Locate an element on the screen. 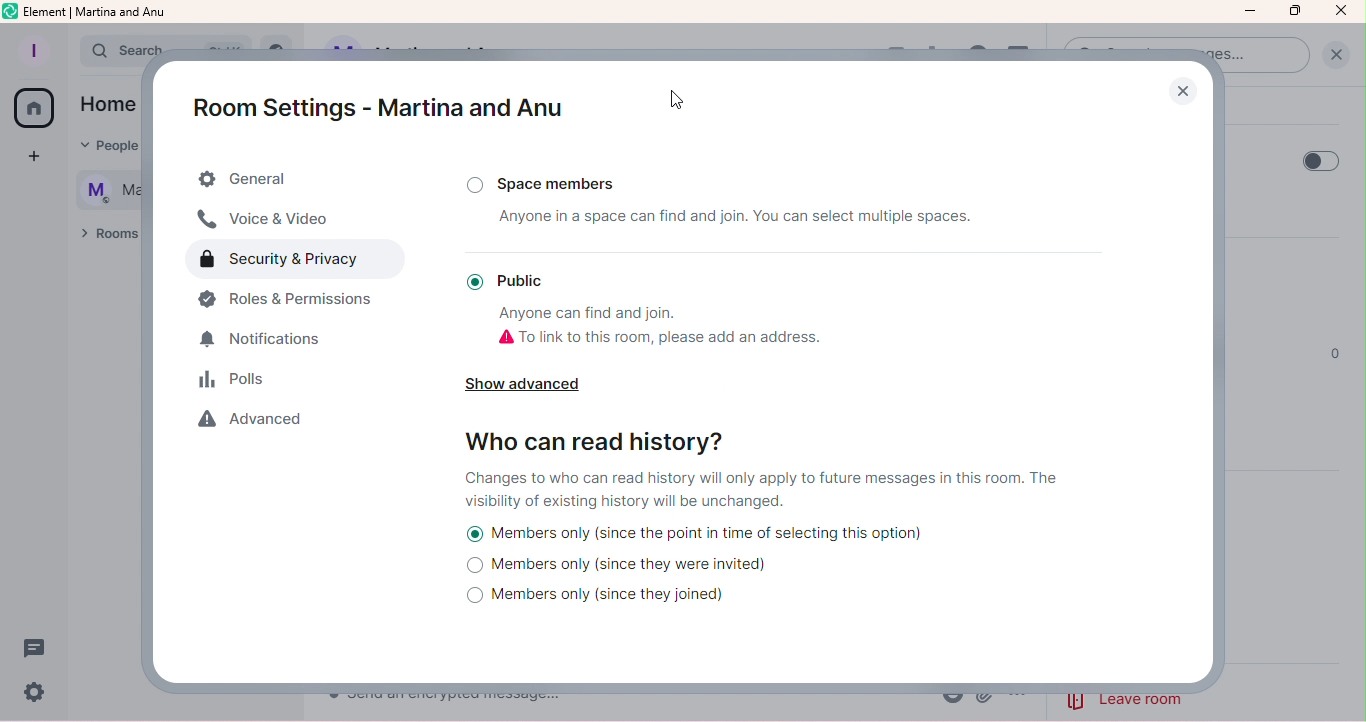 The height and width of the screenshot is (722, 1366). Space Members is located at coordinates (734, 199).